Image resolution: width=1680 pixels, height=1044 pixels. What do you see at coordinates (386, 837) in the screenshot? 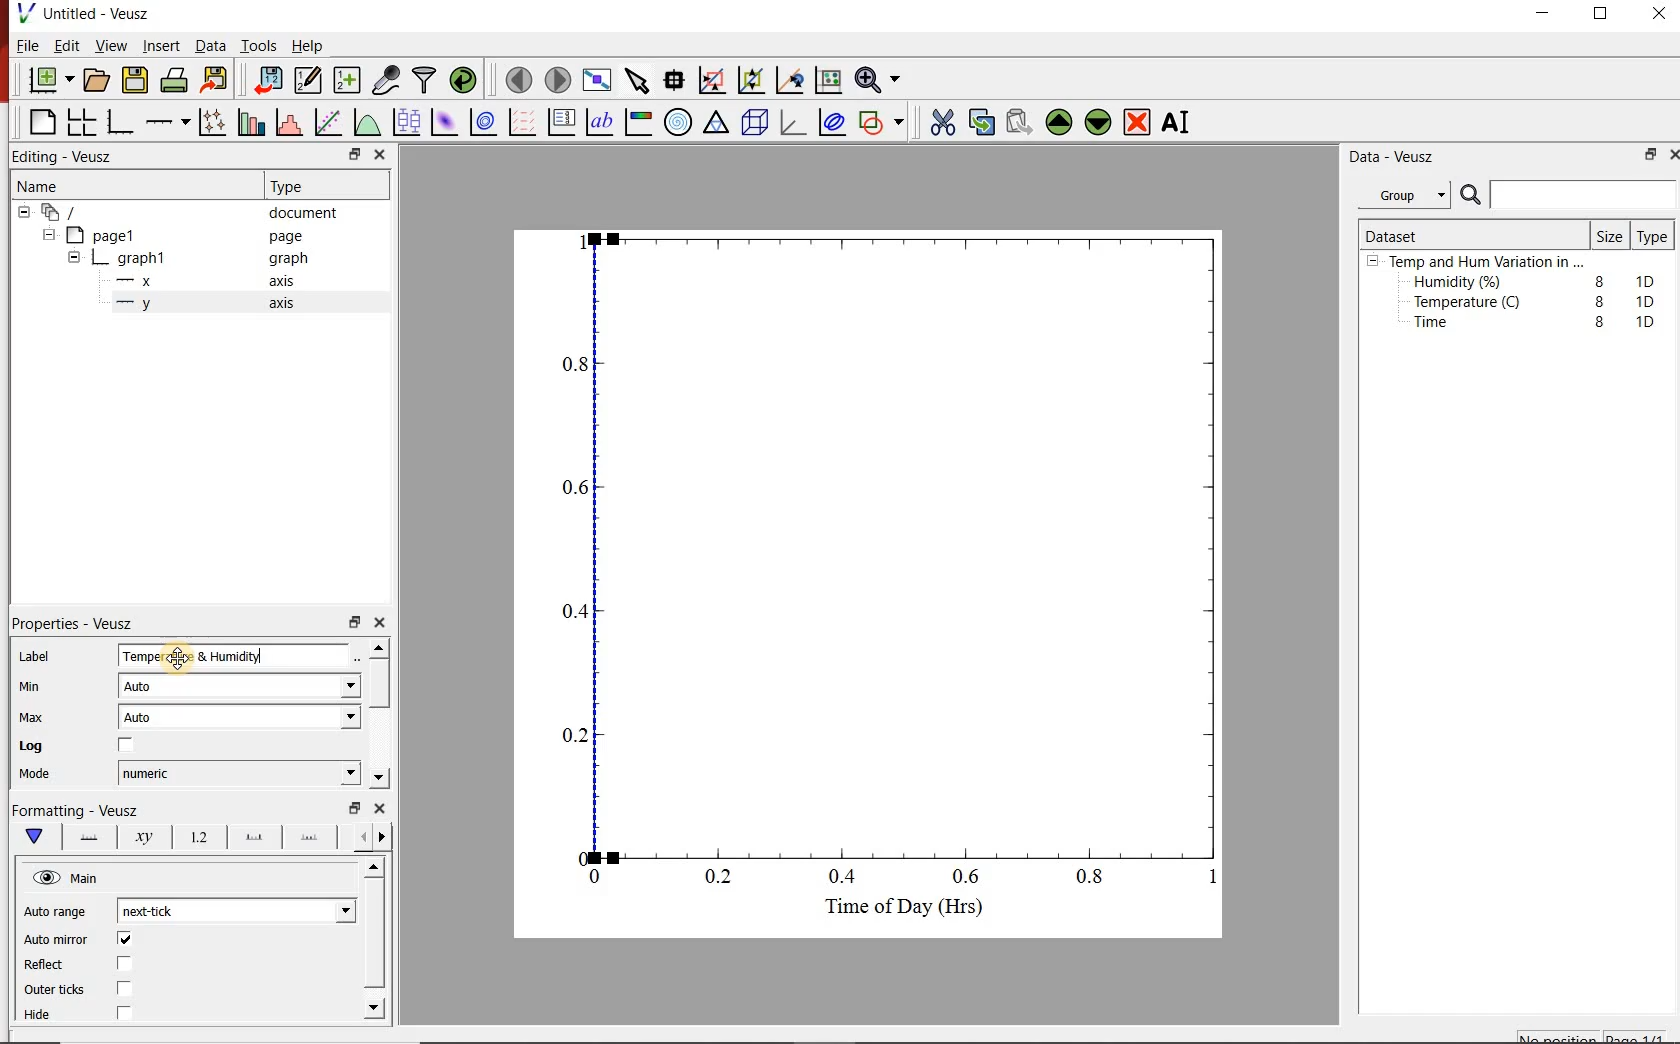
I see `go forward` at bounding box center [386, 837].